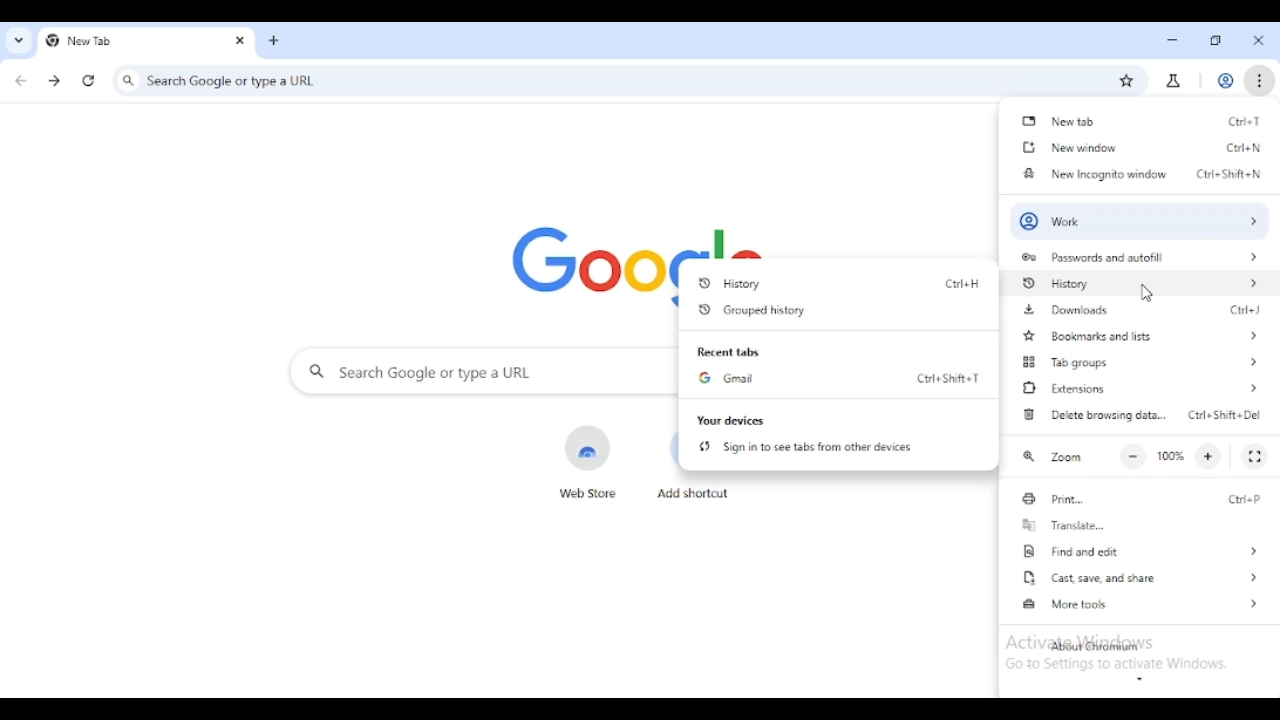  I want to click on extensions, so click(1141, 387).